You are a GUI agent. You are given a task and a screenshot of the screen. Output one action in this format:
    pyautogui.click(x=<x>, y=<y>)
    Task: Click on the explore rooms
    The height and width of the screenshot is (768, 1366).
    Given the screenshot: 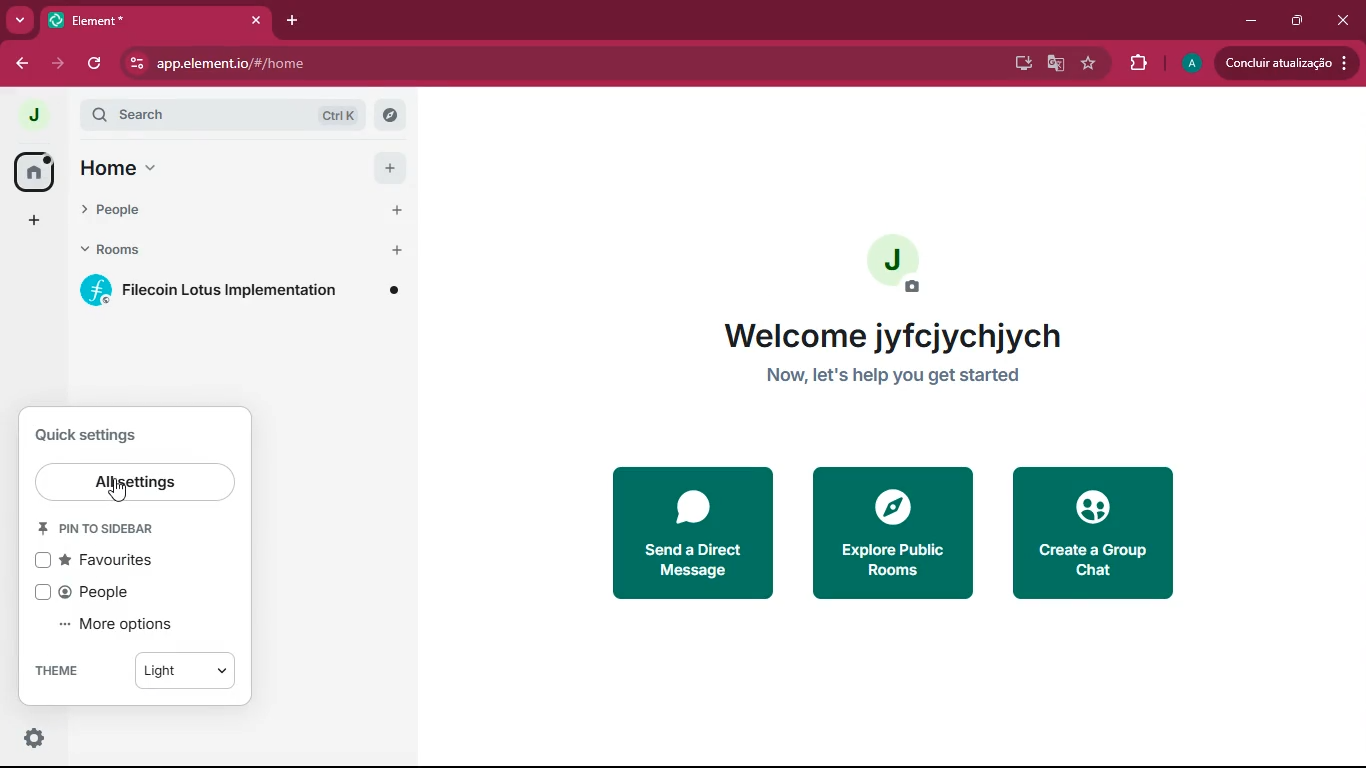 What is the action you would take?
    pyautogui.click(x=390, y=115)
    